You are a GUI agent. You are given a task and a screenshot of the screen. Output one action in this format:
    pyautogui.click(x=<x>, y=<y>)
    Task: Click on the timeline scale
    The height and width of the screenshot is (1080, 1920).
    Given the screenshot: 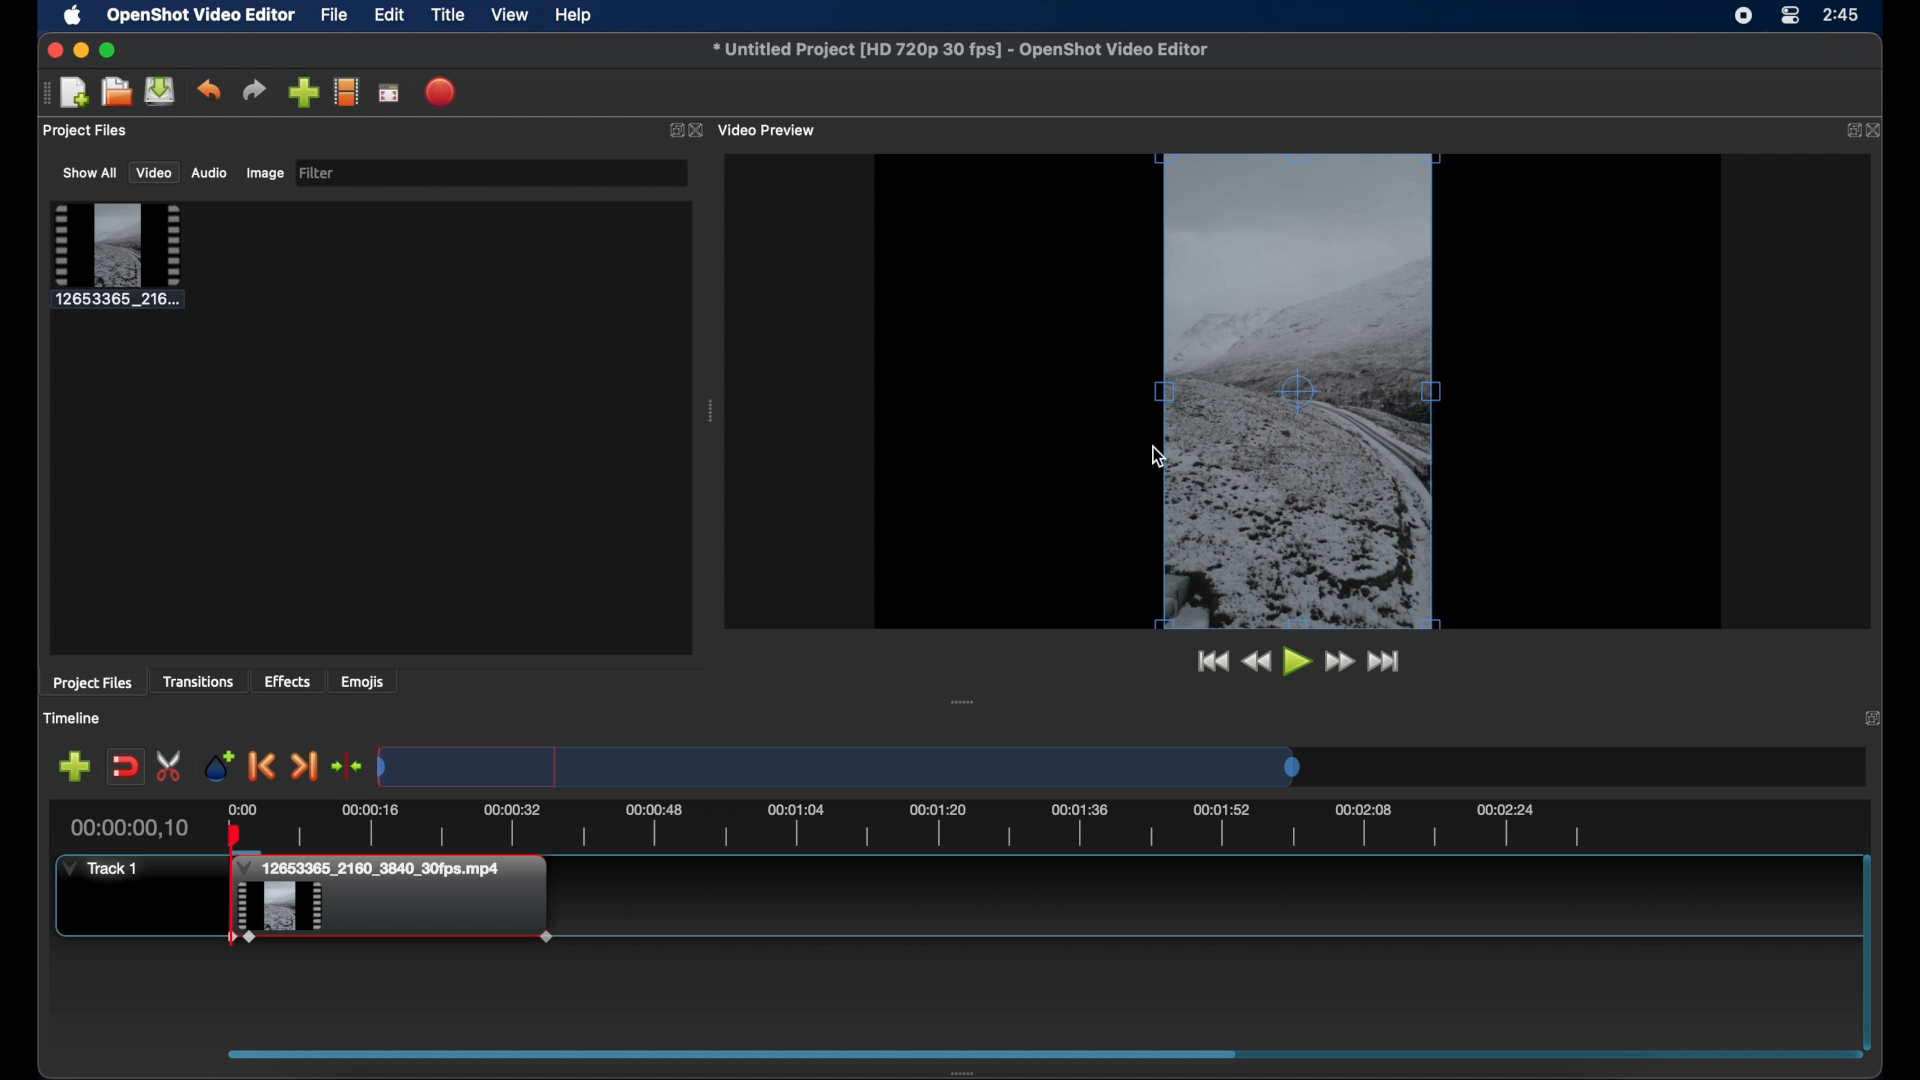 What is the action you would take?
    pyautogui.click(x=838, y=765)
    